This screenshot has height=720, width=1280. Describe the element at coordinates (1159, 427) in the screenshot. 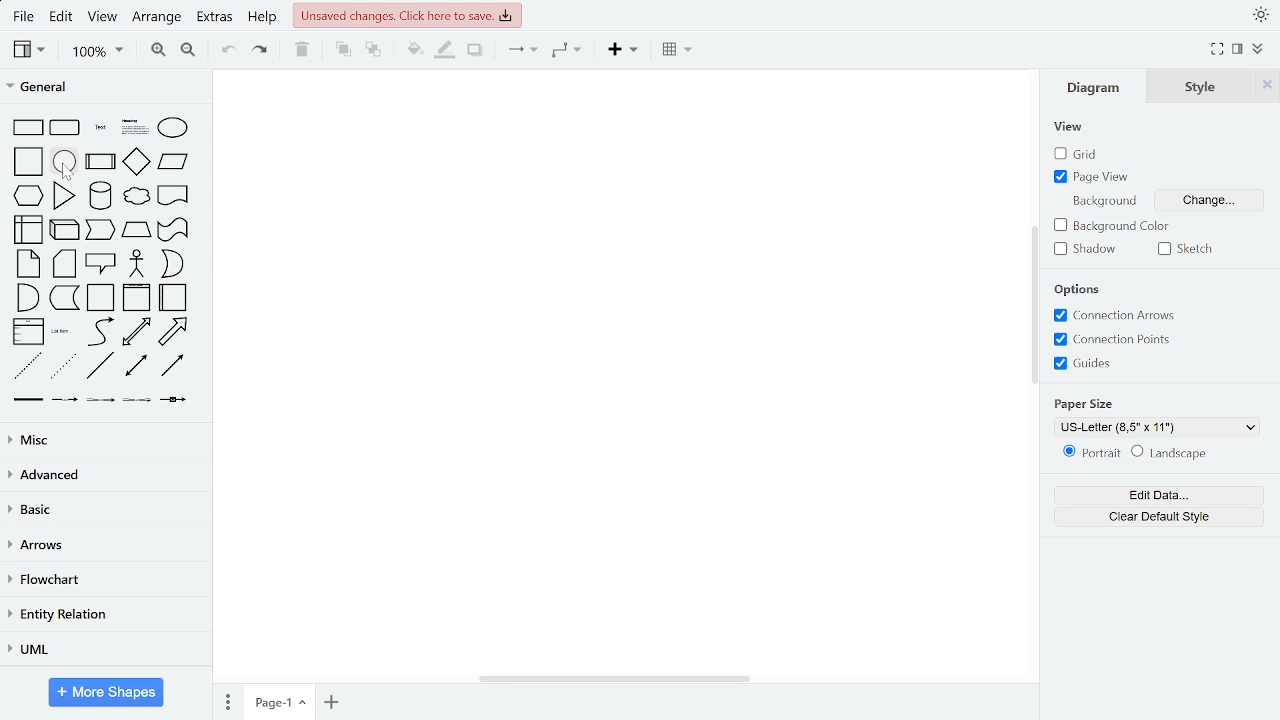

I see `current page view` at that location.